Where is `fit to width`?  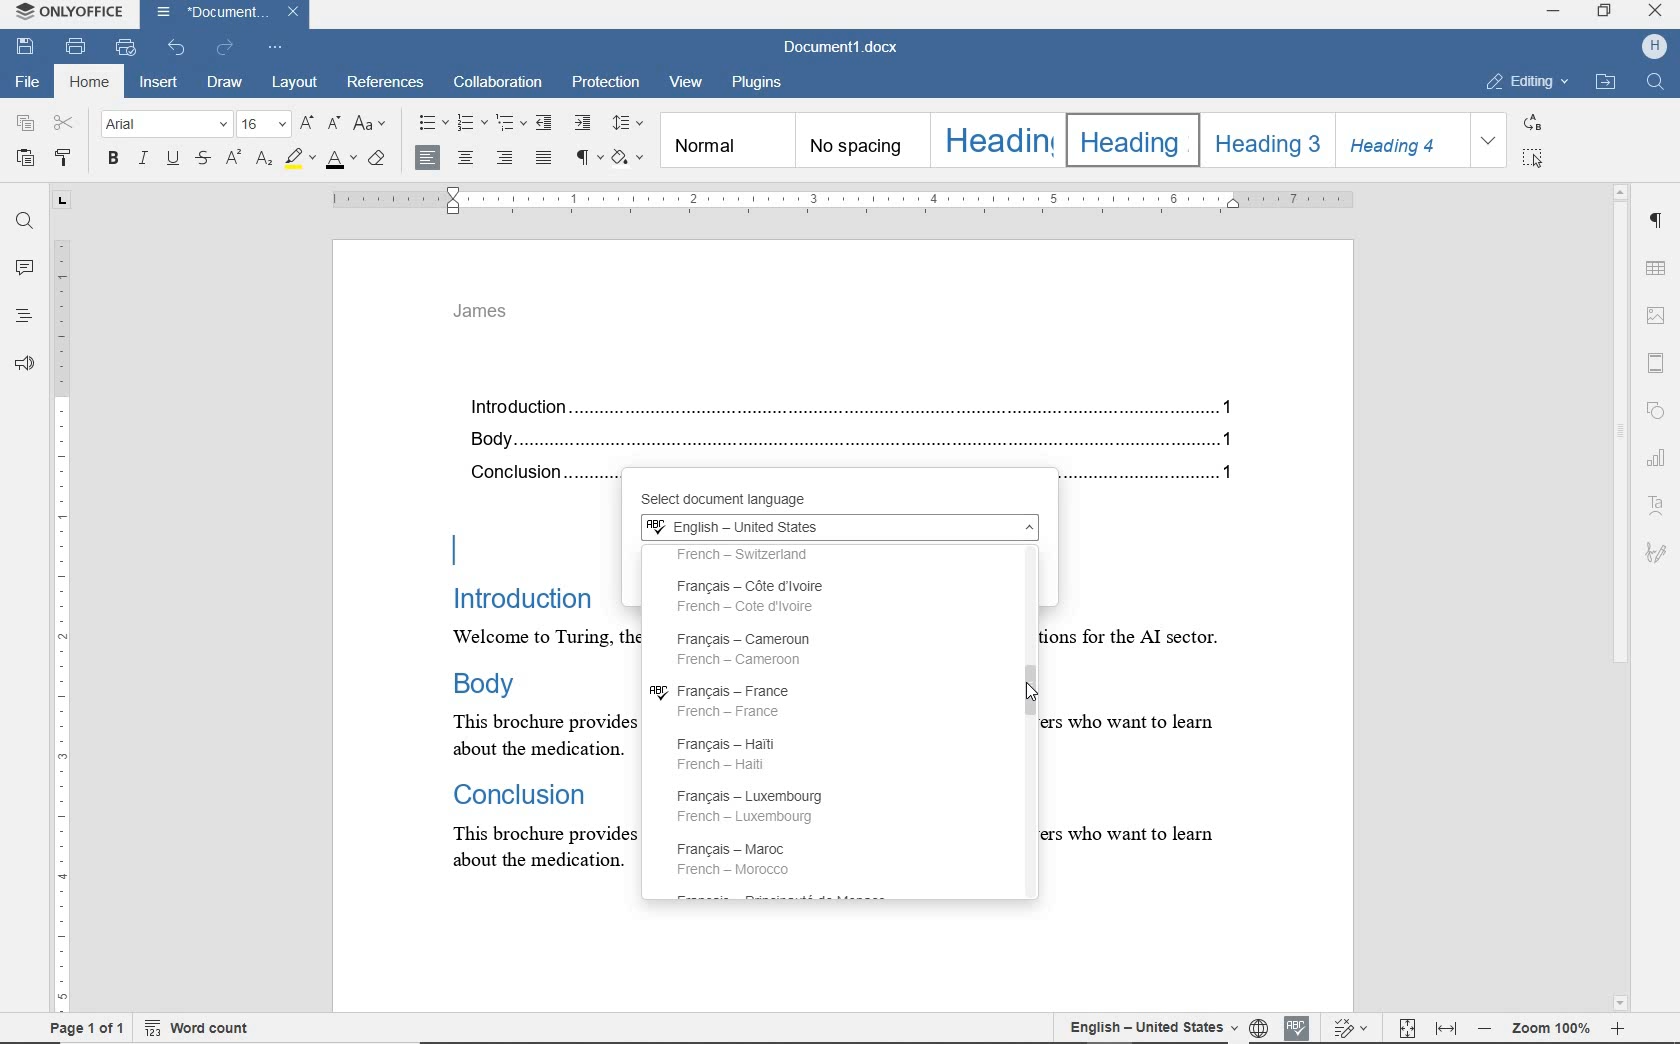 fit to width is located at coordinates (1448, 1029).